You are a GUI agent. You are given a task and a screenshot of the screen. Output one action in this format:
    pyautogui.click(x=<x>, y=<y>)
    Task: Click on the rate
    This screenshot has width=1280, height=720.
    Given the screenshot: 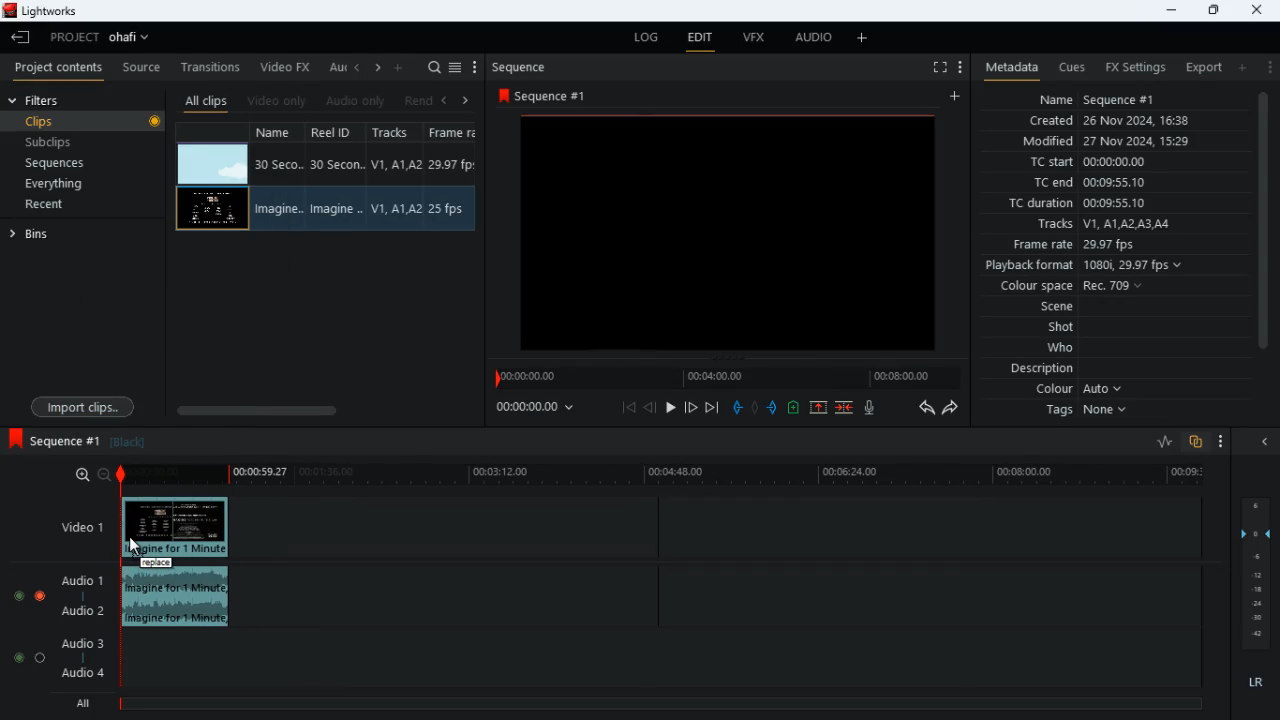 What is the action you would take?
    pyautogui.click(x=1158, y=442)
    